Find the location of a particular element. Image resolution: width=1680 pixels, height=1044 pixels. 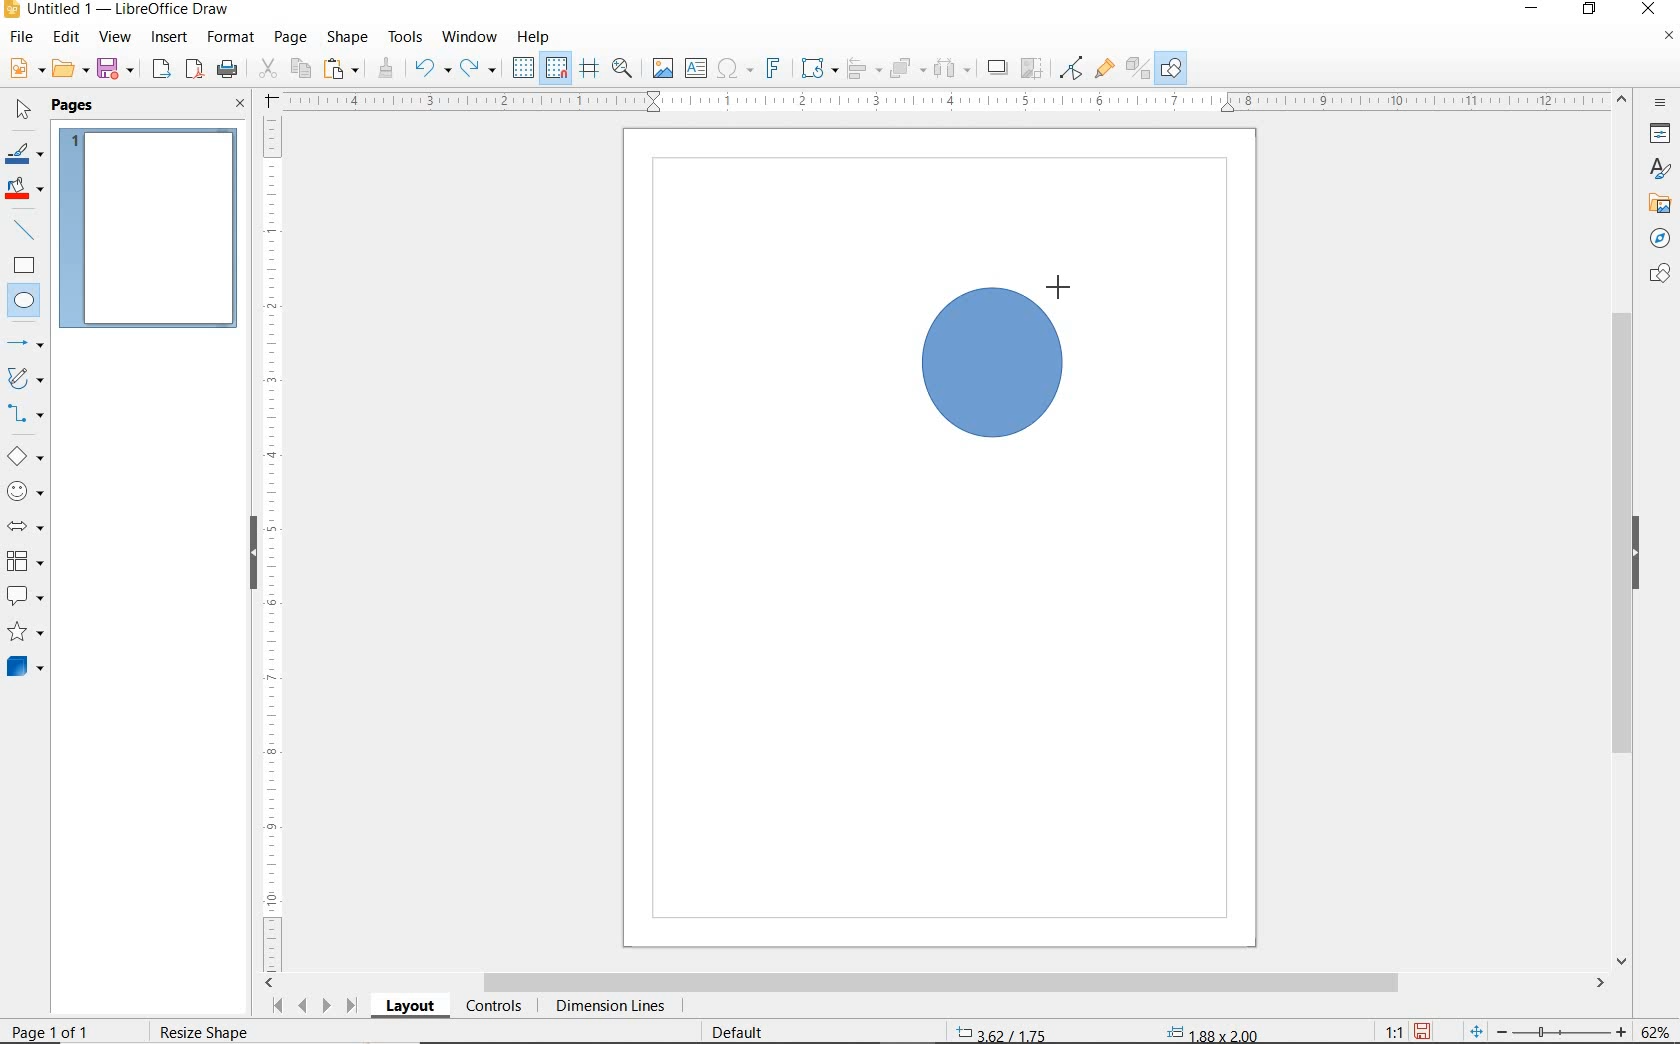

INSERT FONTWORK TEXT is located at coordinates (771, 68).